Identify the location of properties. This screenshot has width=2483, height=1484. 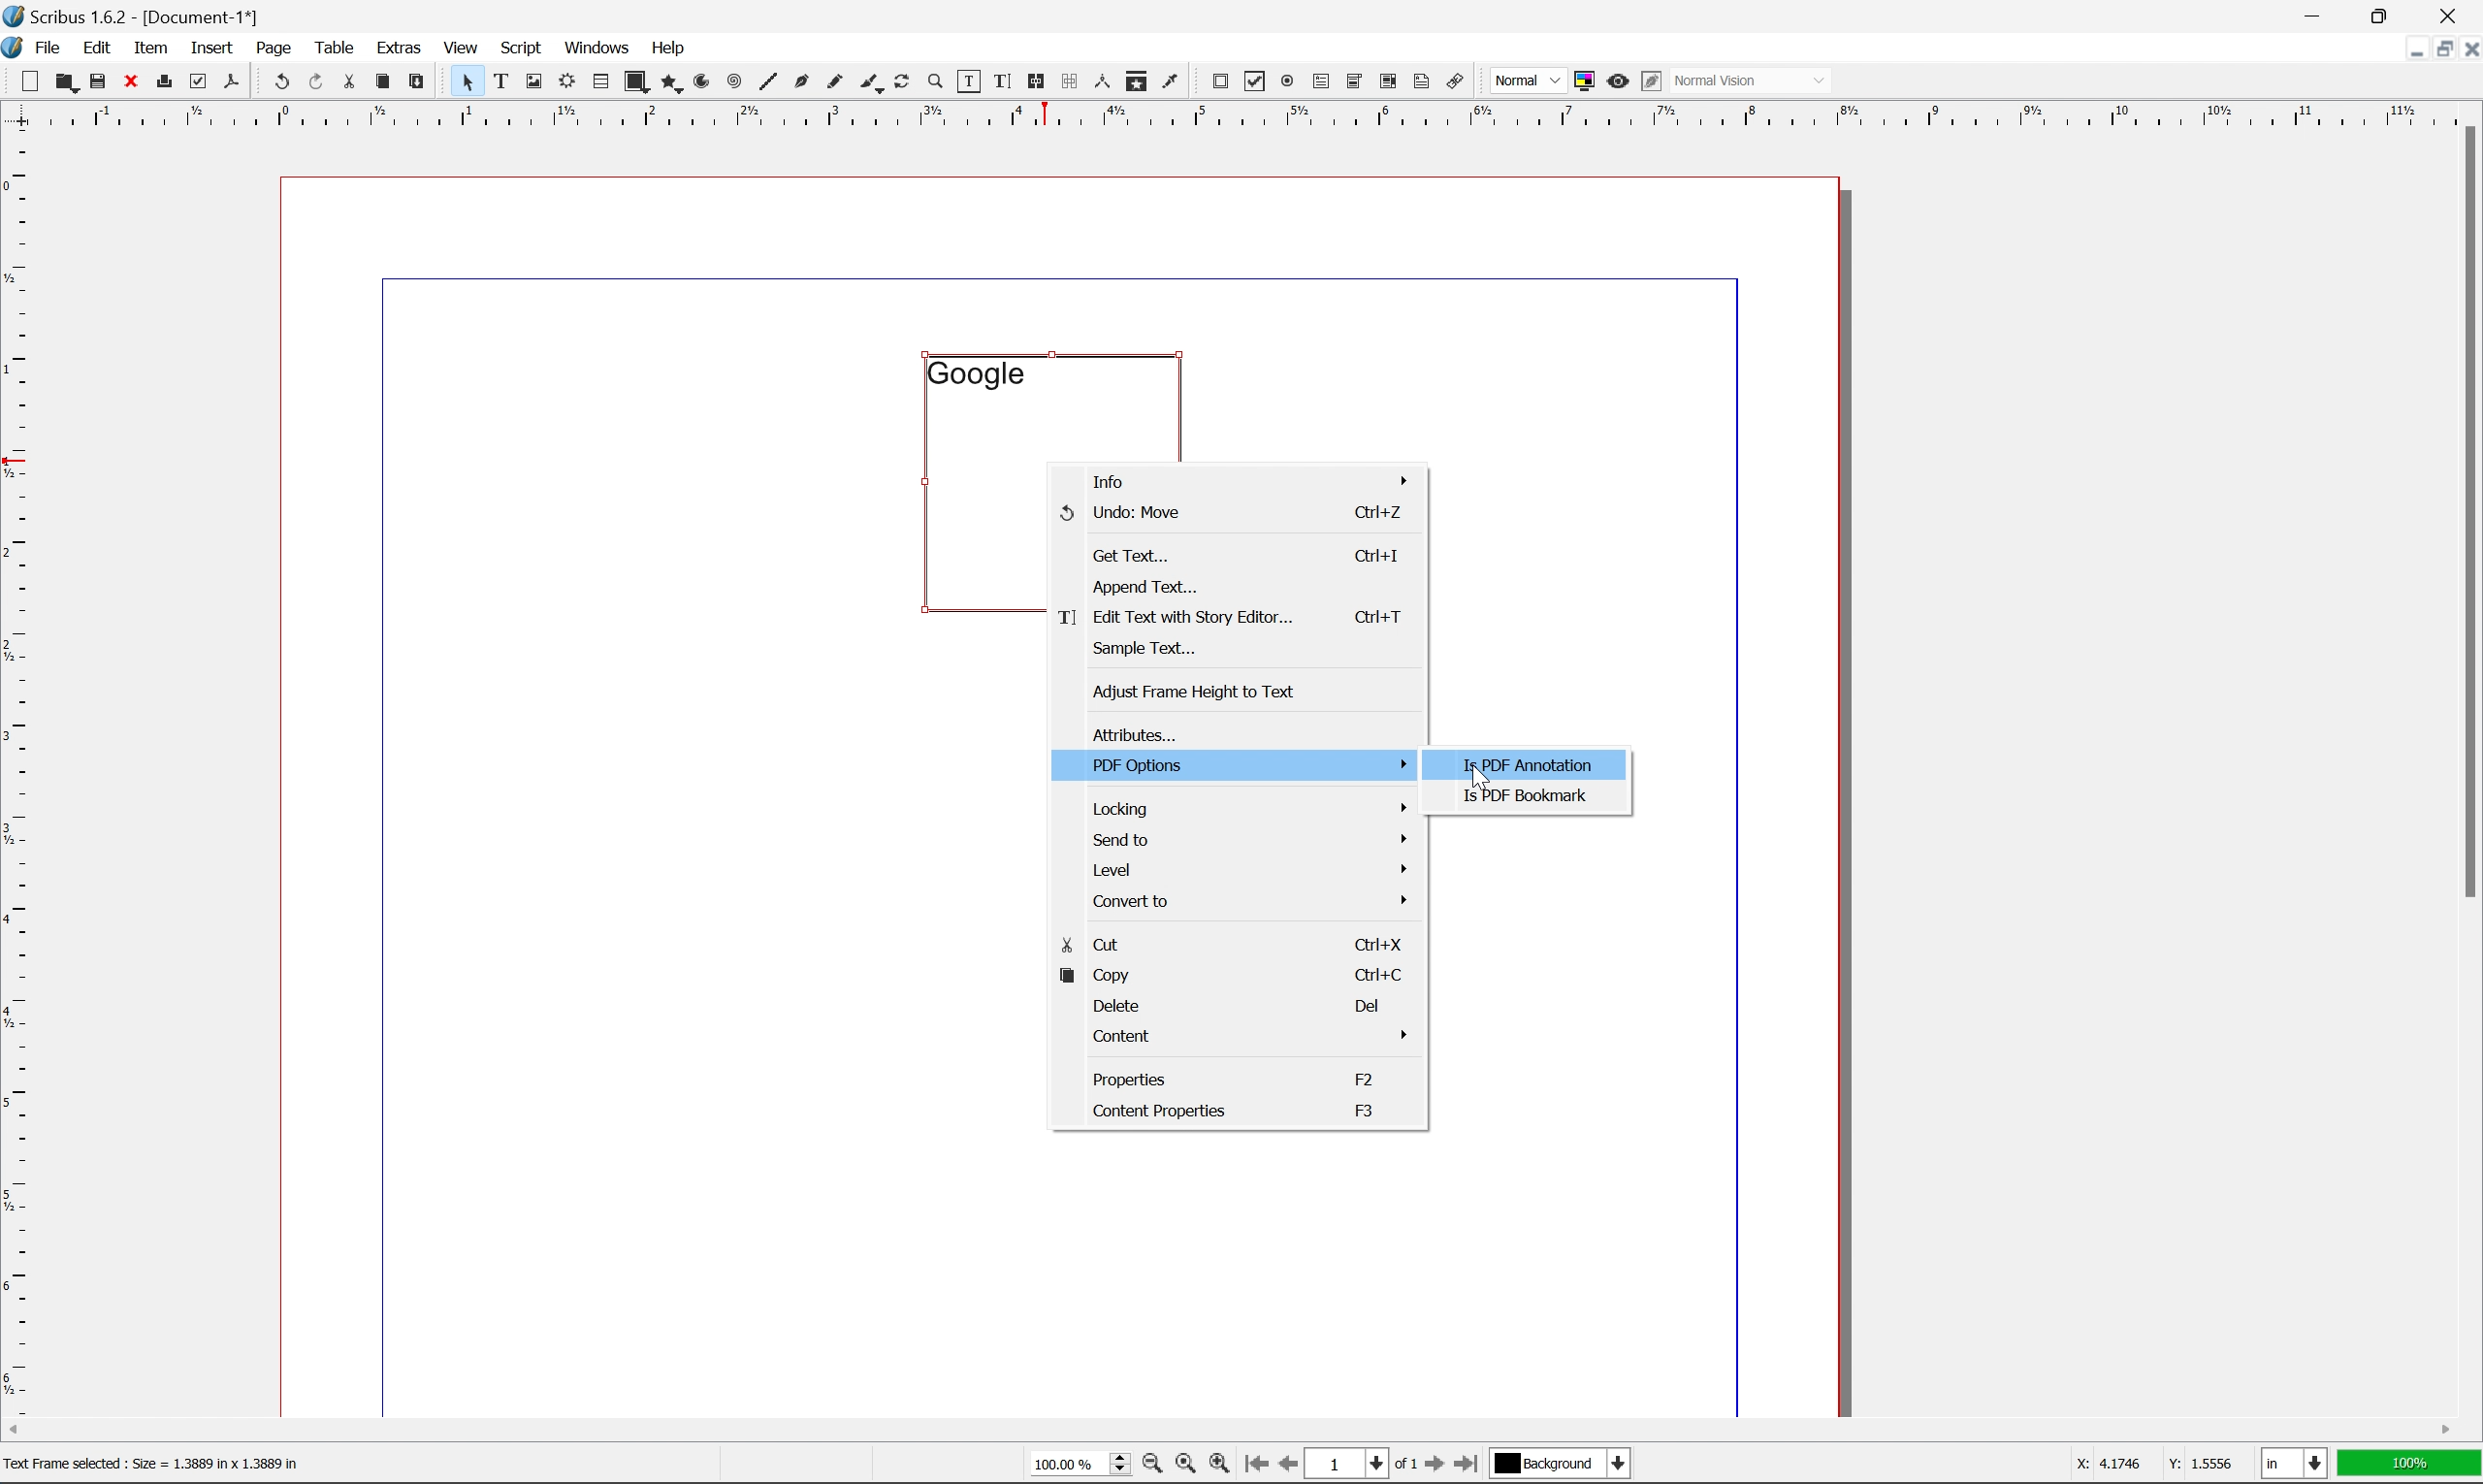
(1133, 1078).